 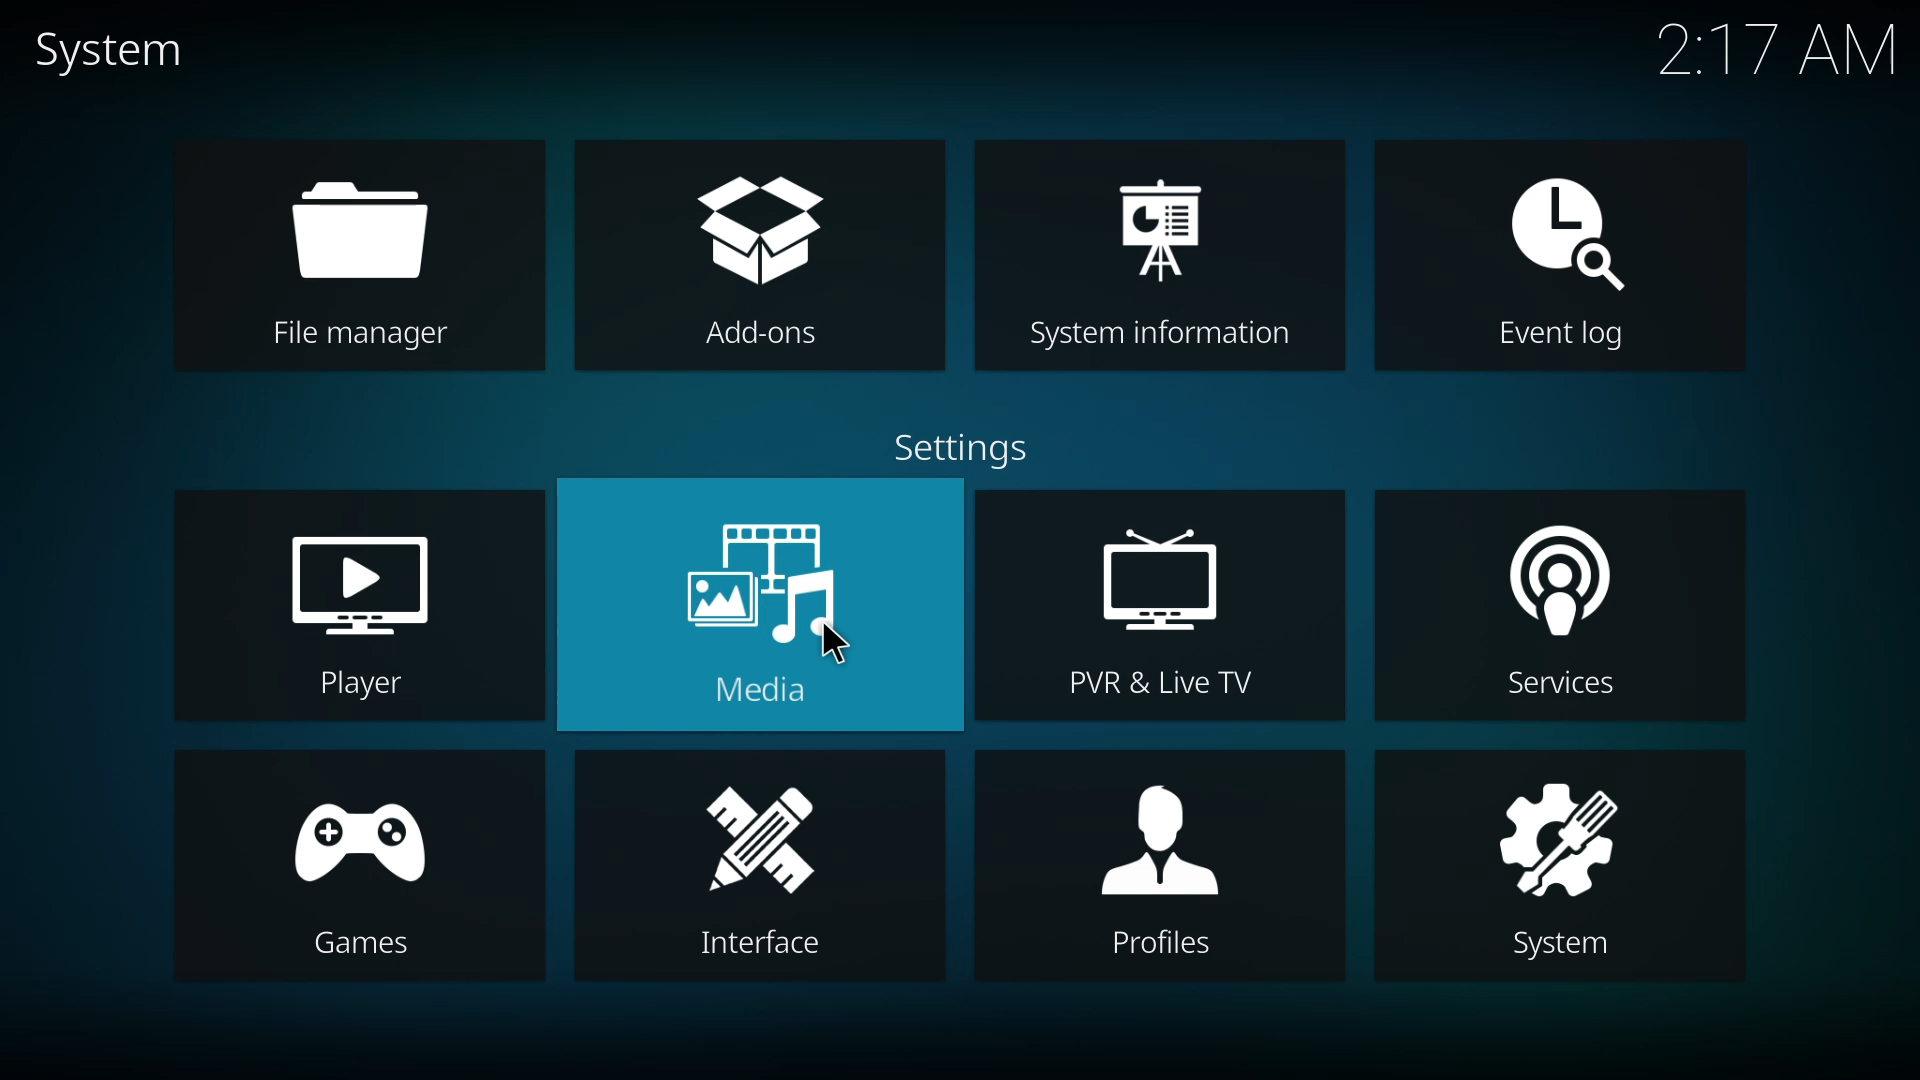 What do you see at coordinates (952, 446) in the screenshot?
I see `settings` at bounding box center [952, 446].